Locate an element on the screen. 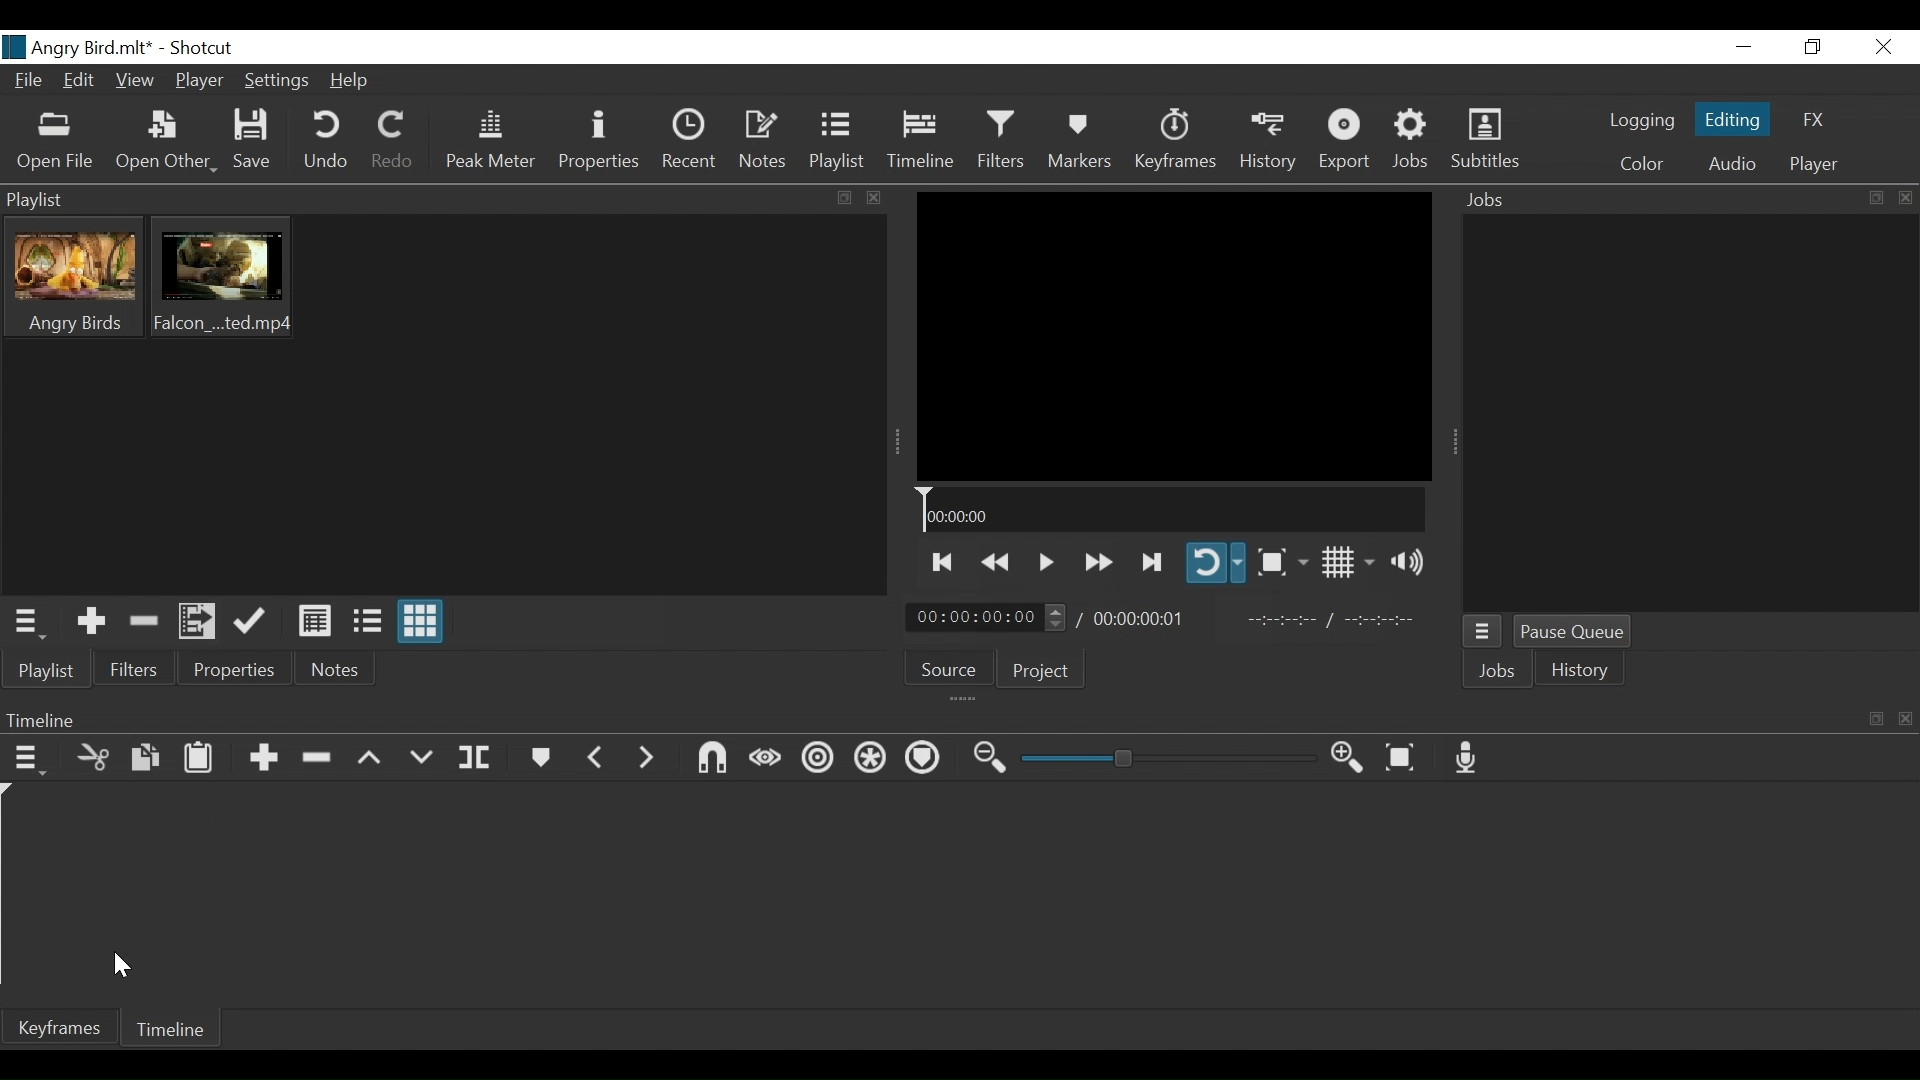  Zoom timeline out is located at coordinates (989, 759).